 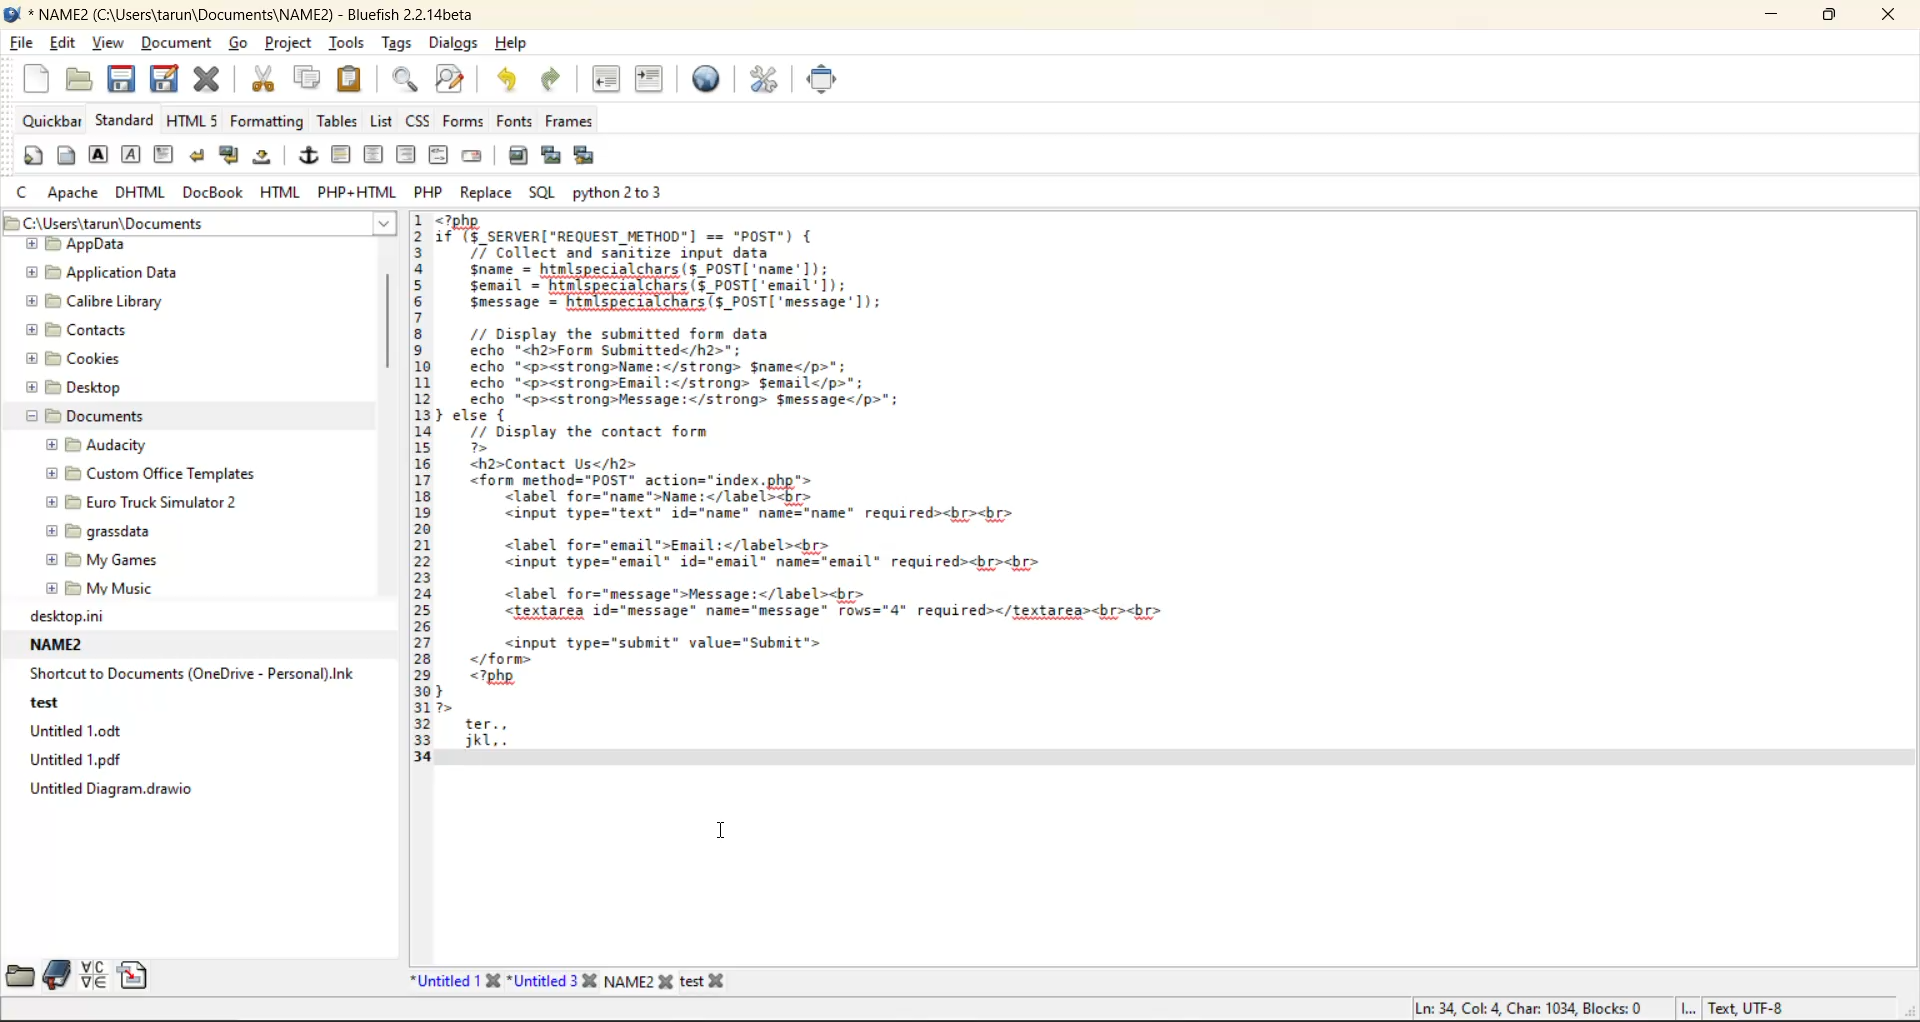 What do you see at coordinates (82, 245) in the screenshot?
I see `AppData` at bounding box center [82, 245].